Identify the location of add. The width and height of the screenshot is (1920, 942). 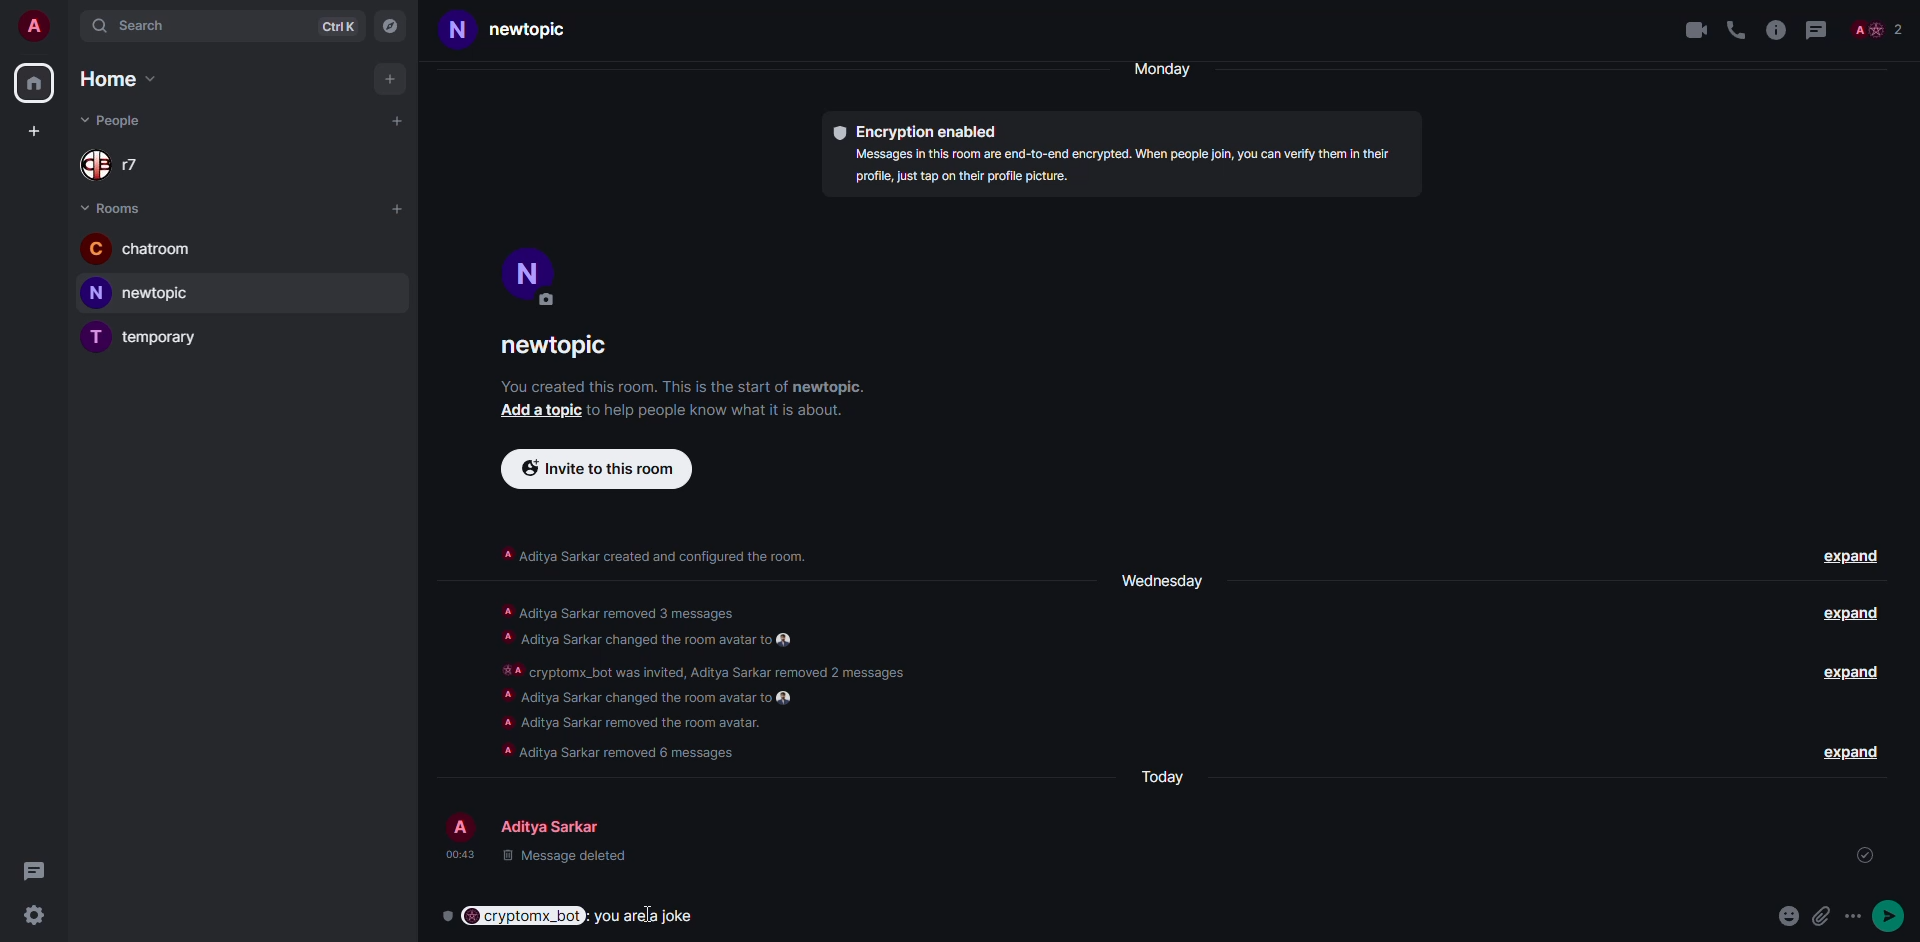
(397, 207).